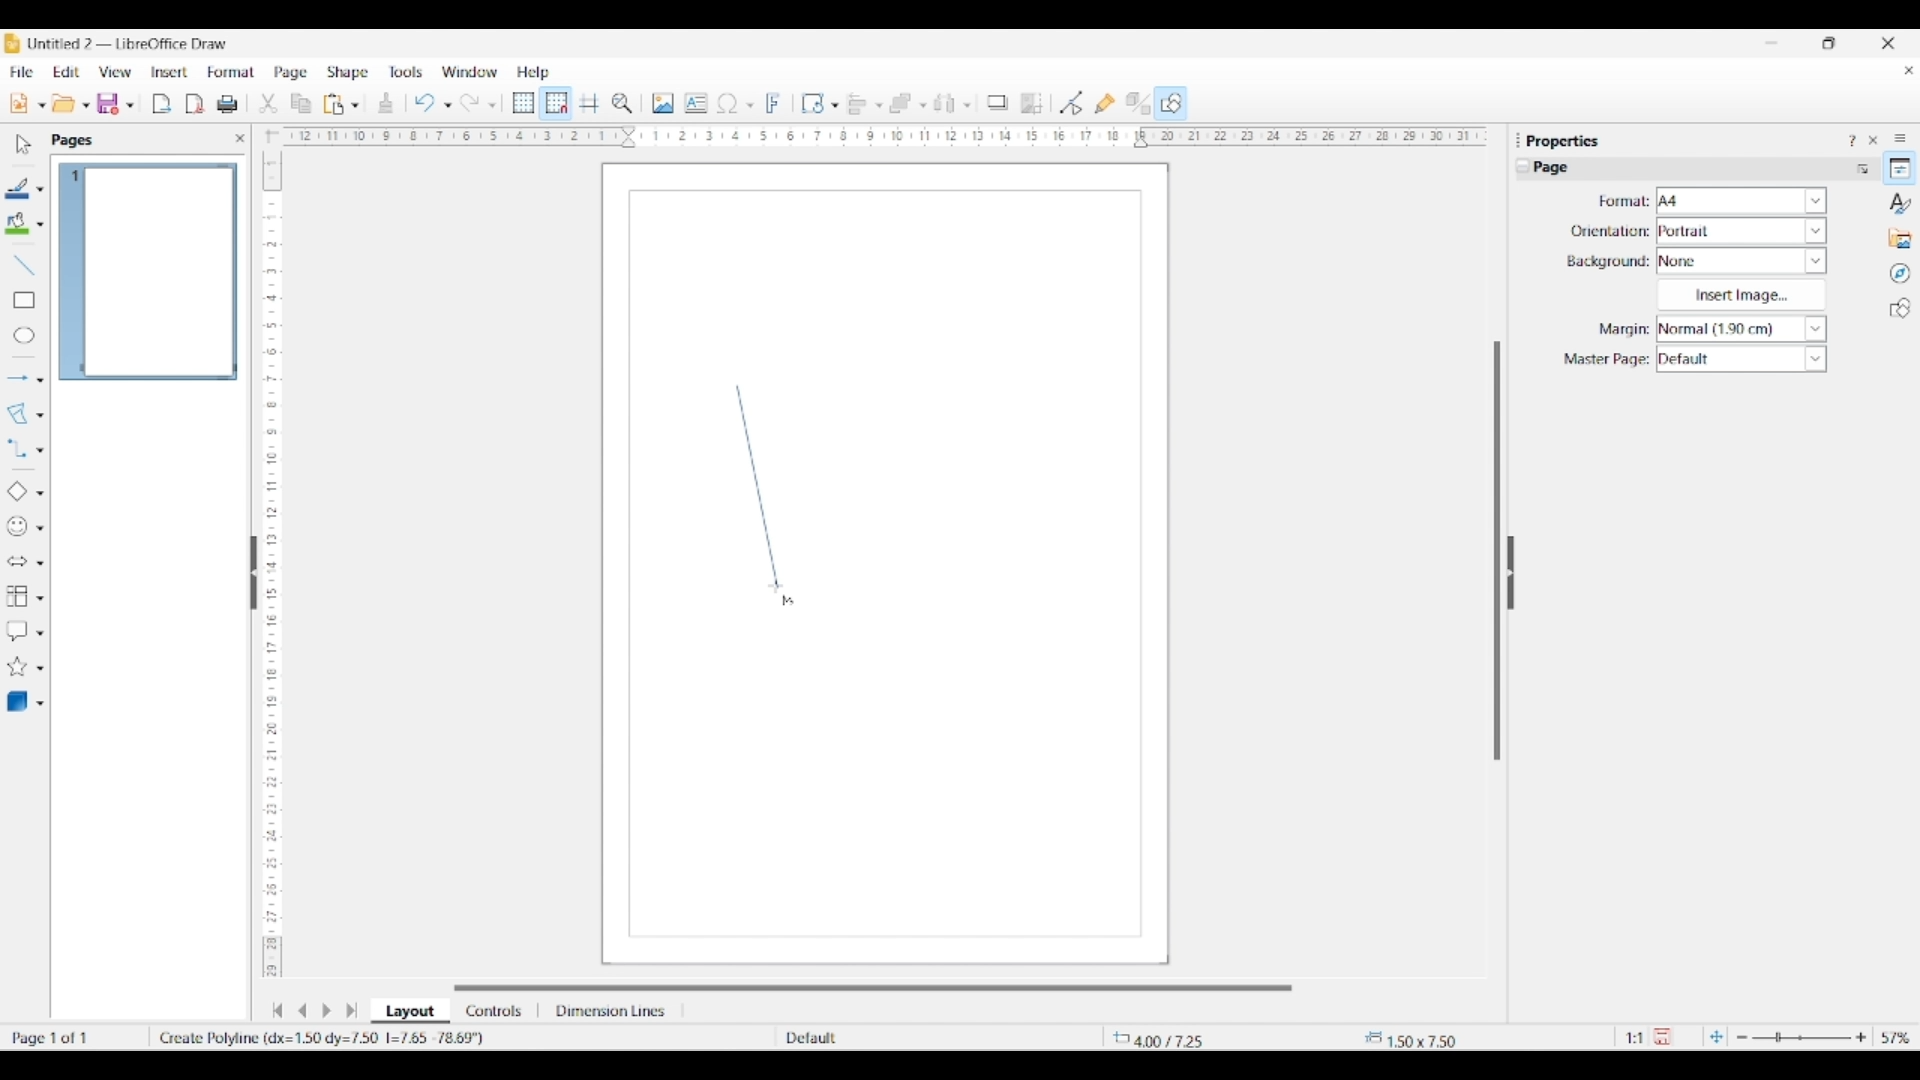 Image resolution: width=1920 pixels, height=1080 pixels. I want to click on Software logo, so click(12, 43).